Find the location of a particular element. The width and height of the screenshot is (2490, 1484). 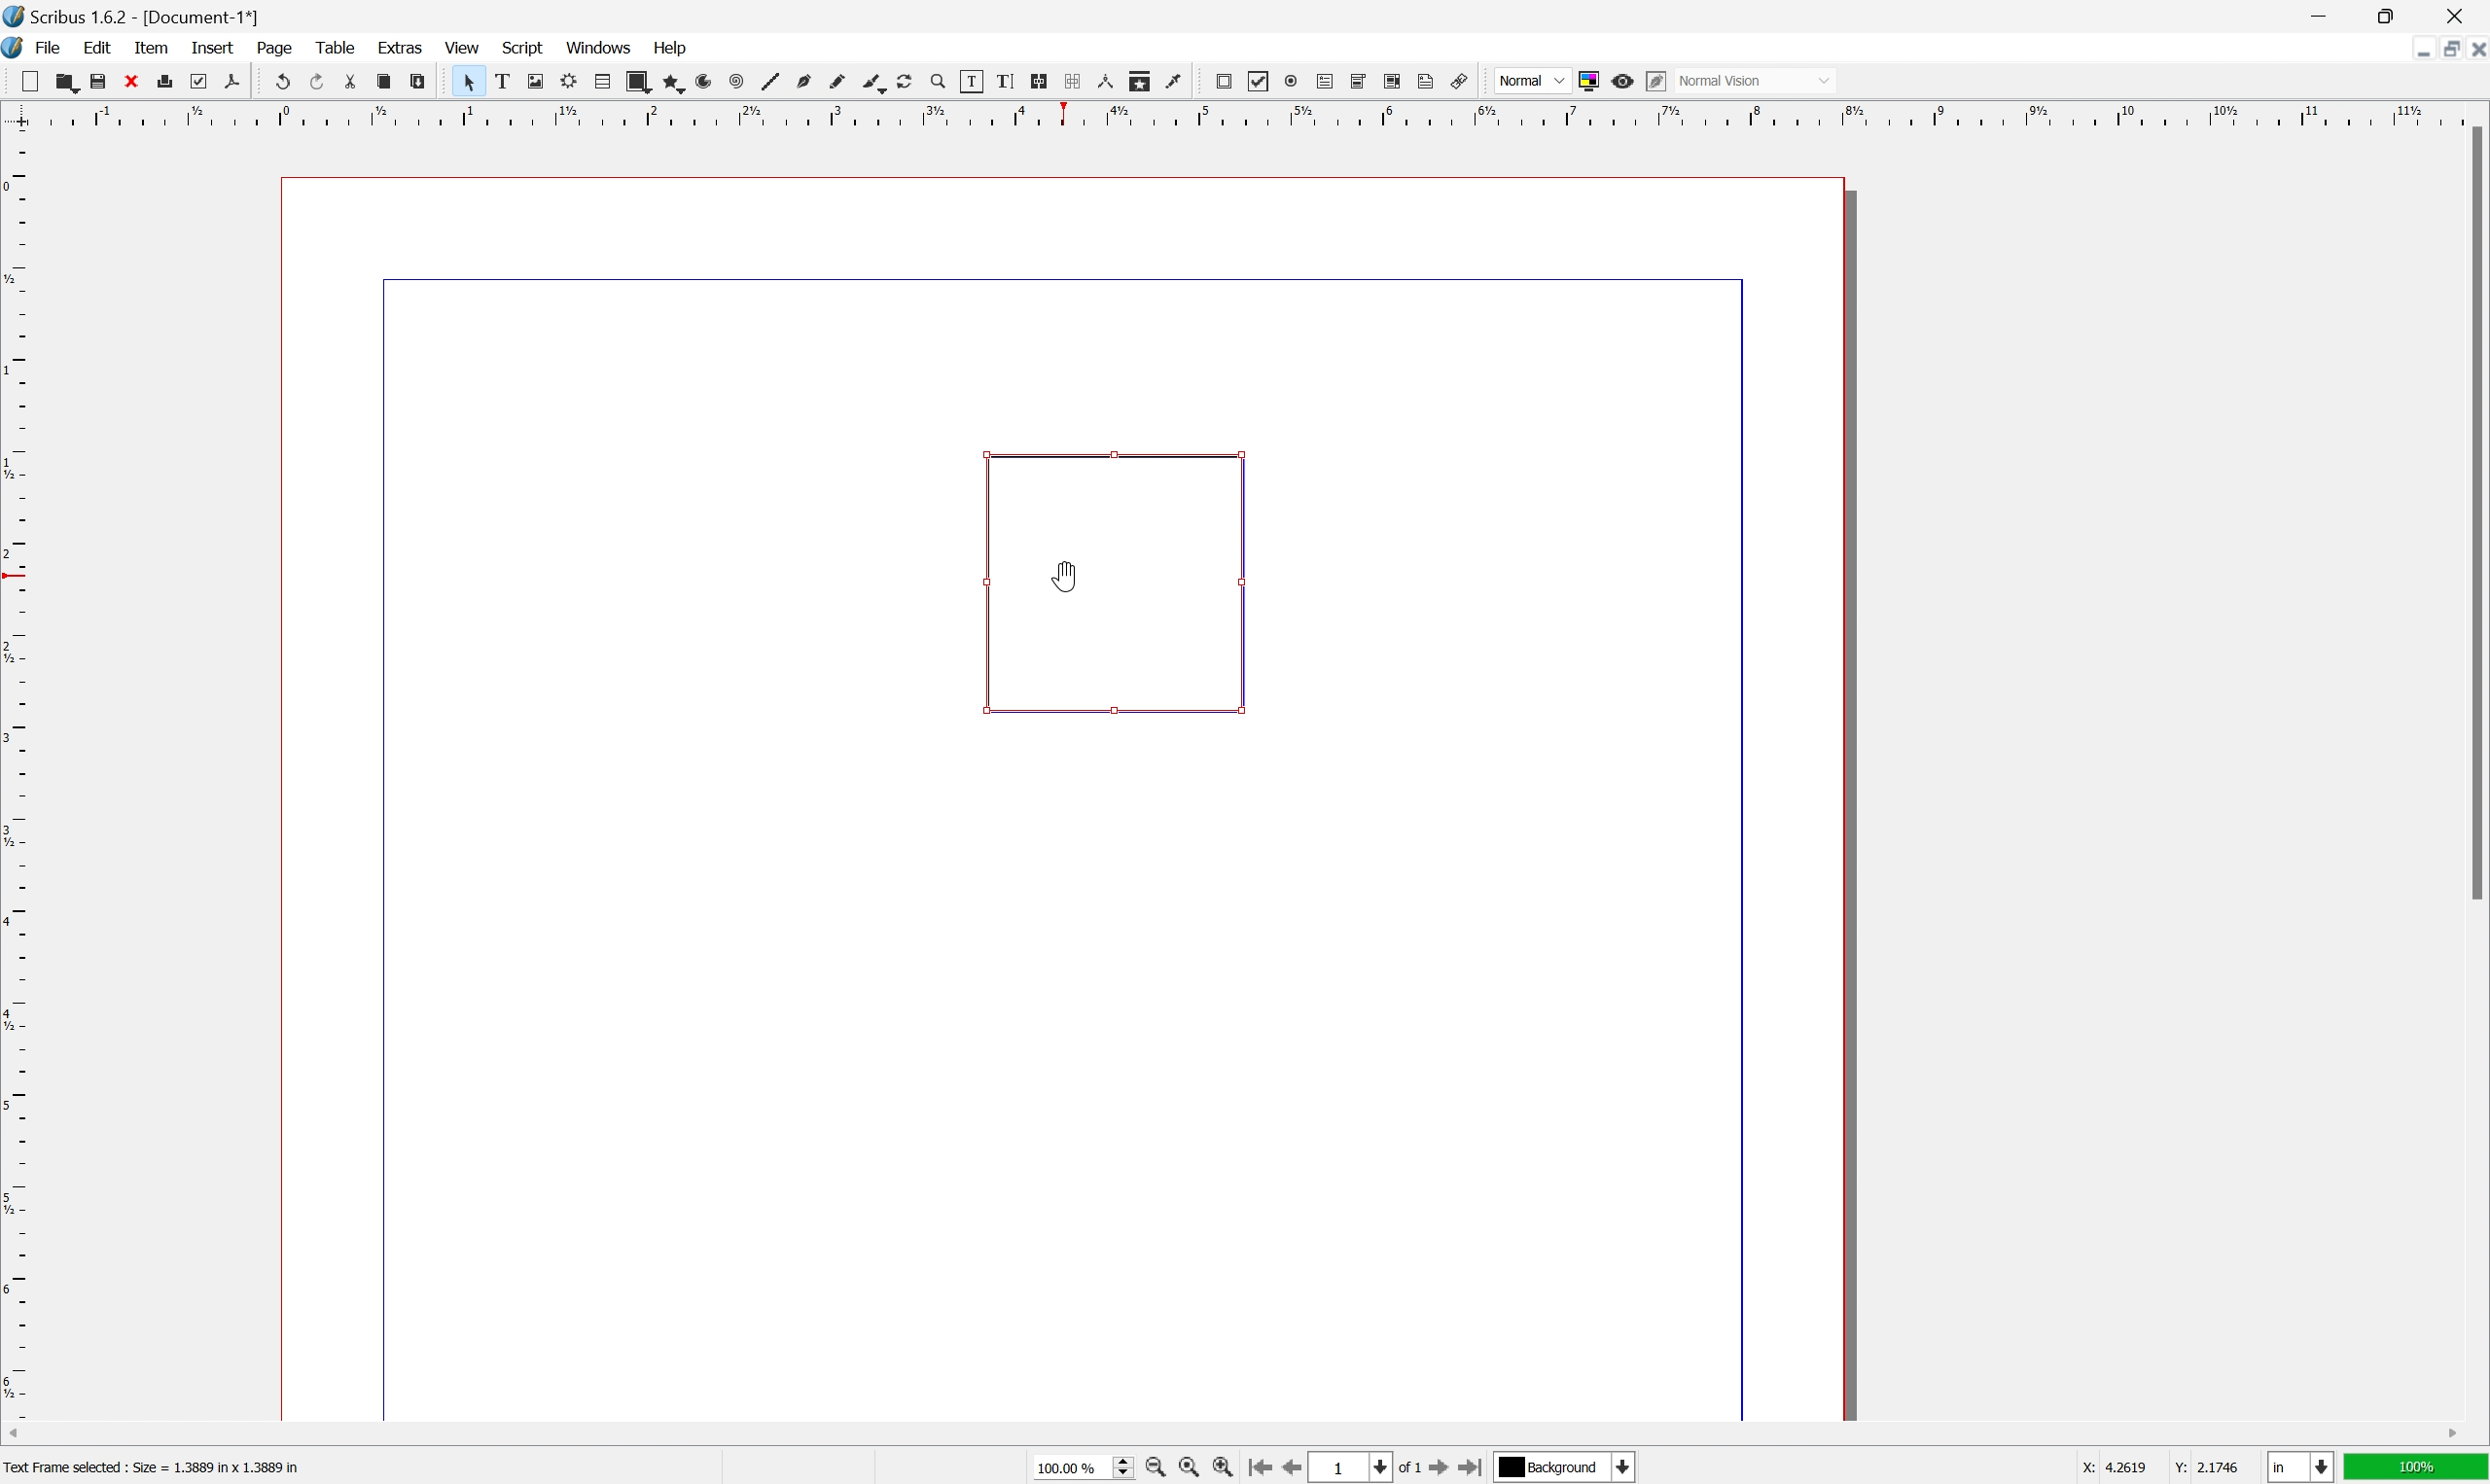

new is located at coordinates (29, 81).